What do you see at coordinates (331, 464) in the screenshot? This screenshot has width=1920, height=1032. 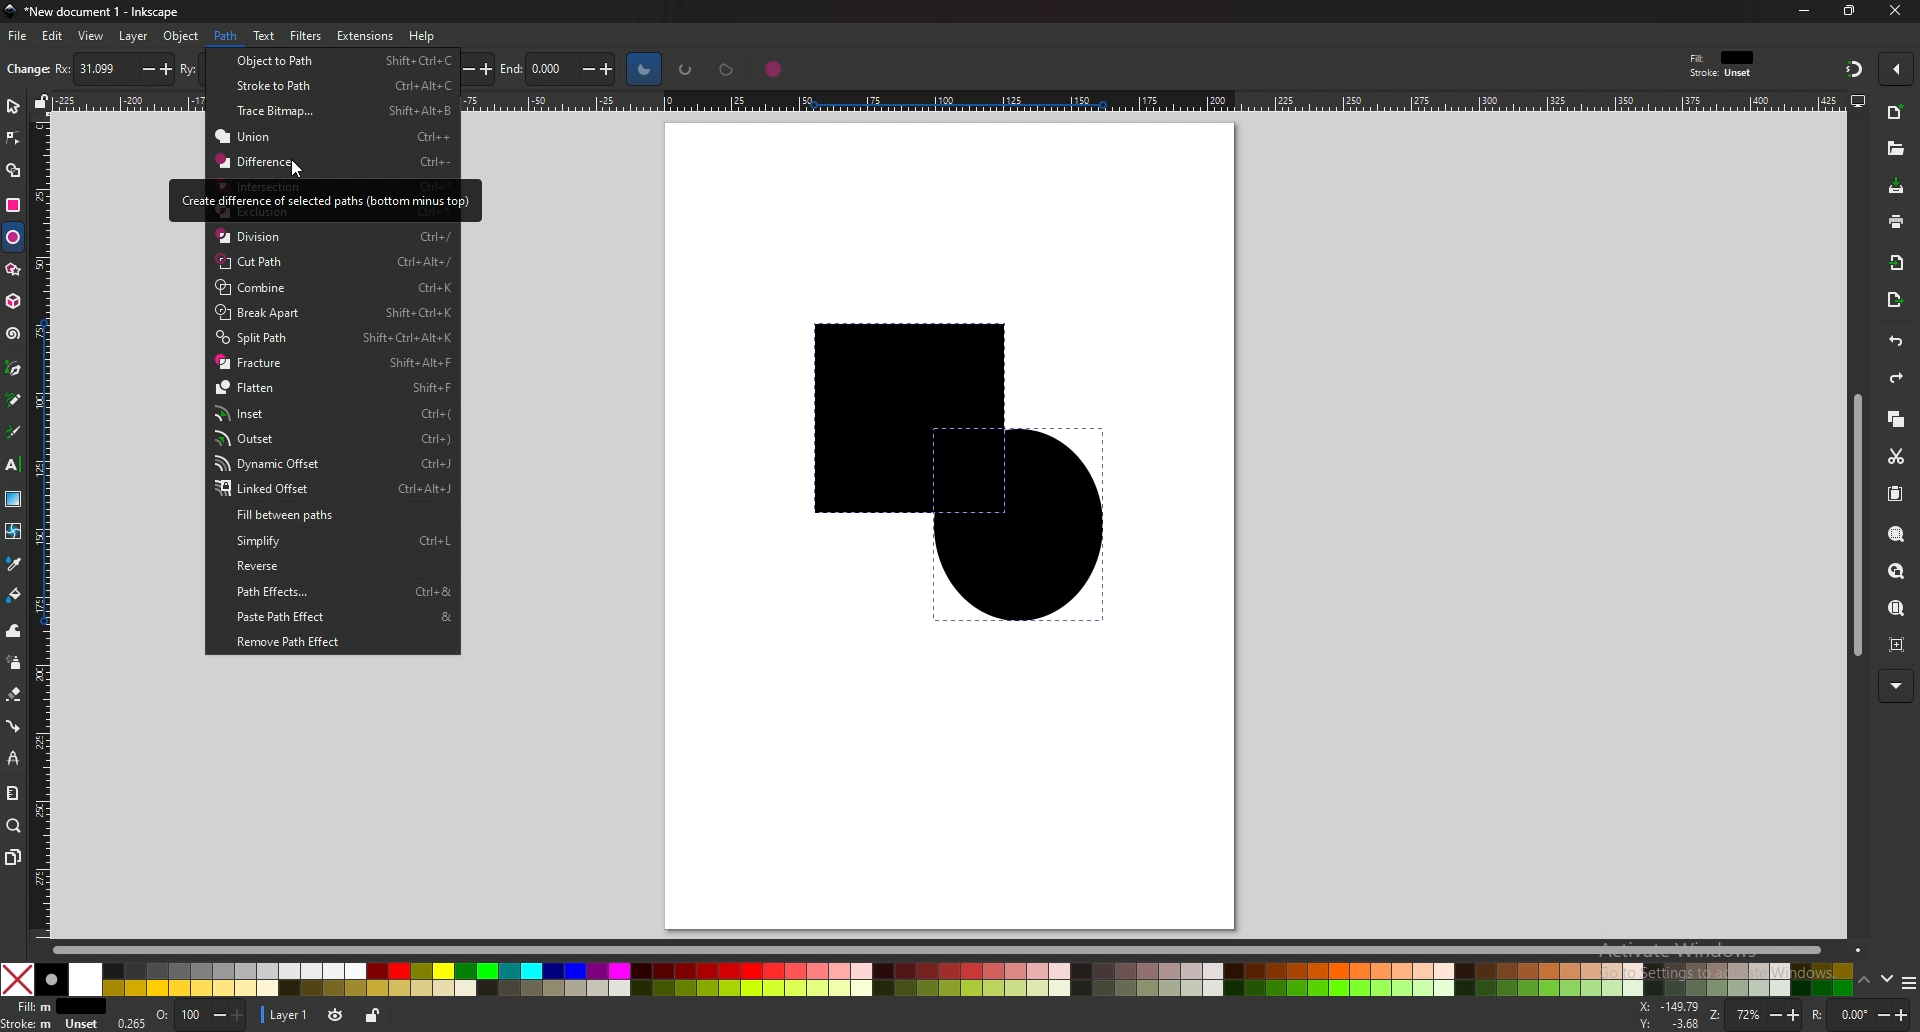 I see `Dynamic Offset` at bounding box center [331, 464].